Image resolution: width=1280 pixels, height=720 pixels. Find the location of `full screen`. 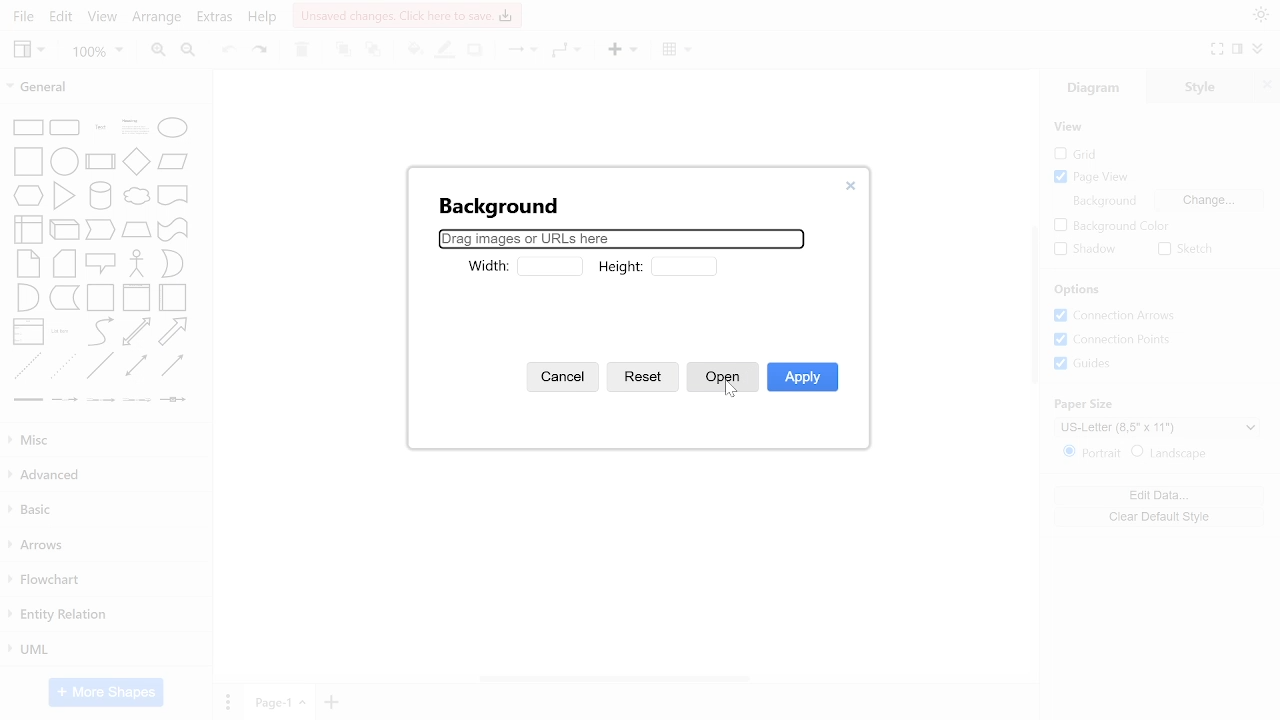

full screen is located at coordinates (1219, 49).